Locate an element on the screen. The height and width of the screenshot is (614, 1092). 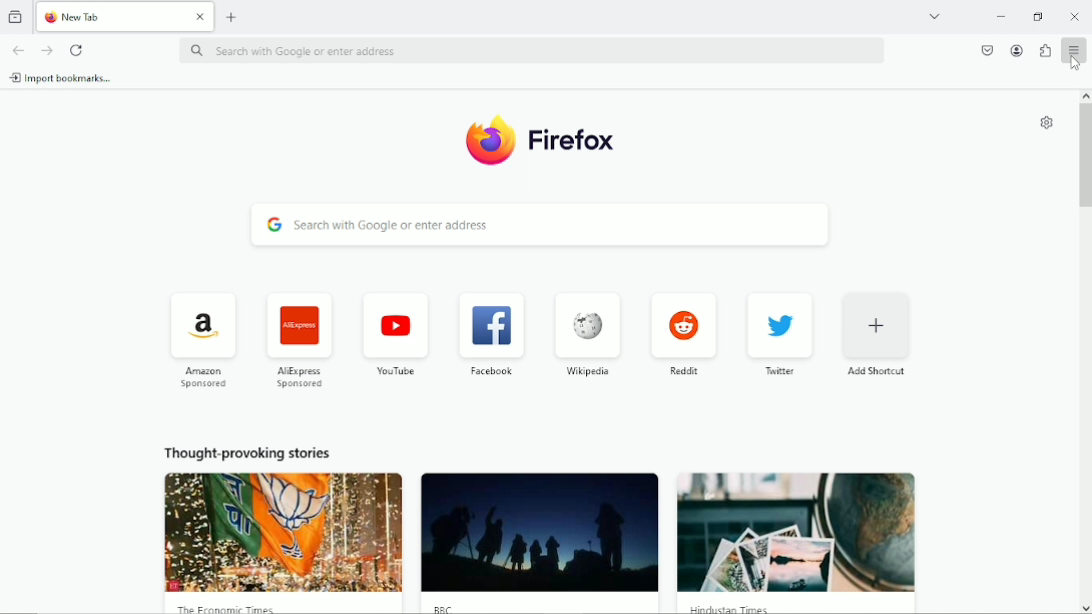
Wikipedia is located at coordinates (586, 331).